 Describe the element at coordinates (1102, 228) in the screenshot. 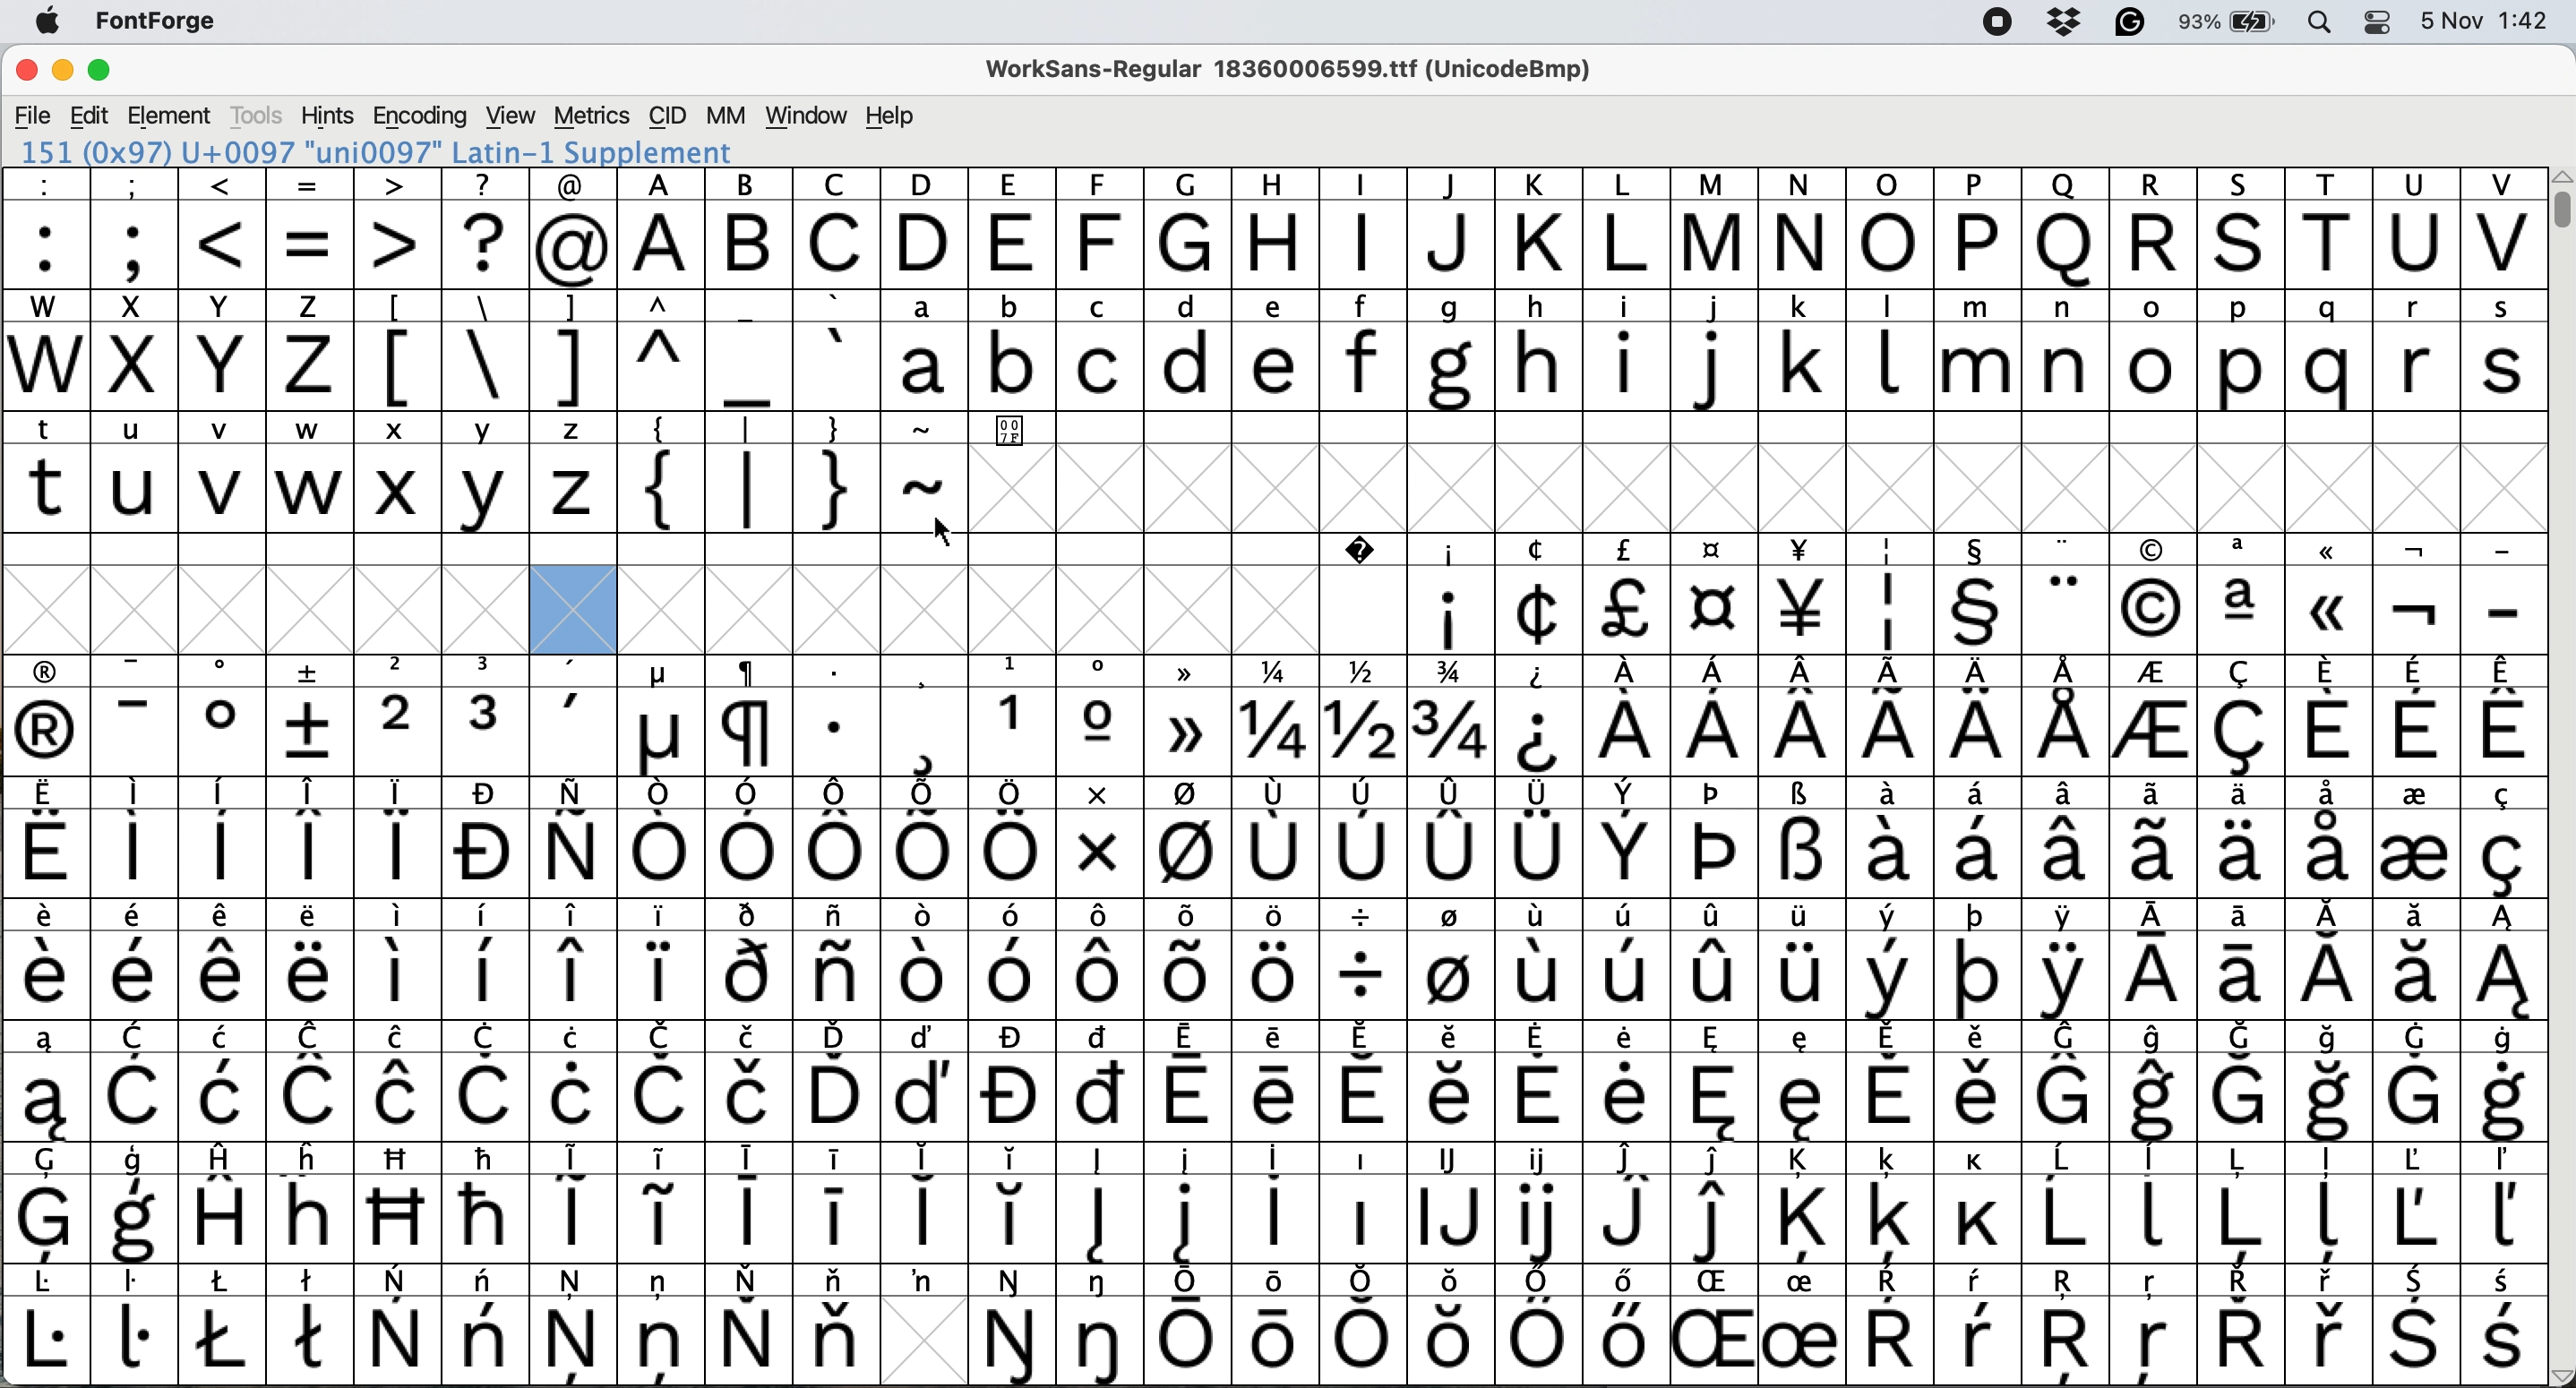

I see `` at that location.